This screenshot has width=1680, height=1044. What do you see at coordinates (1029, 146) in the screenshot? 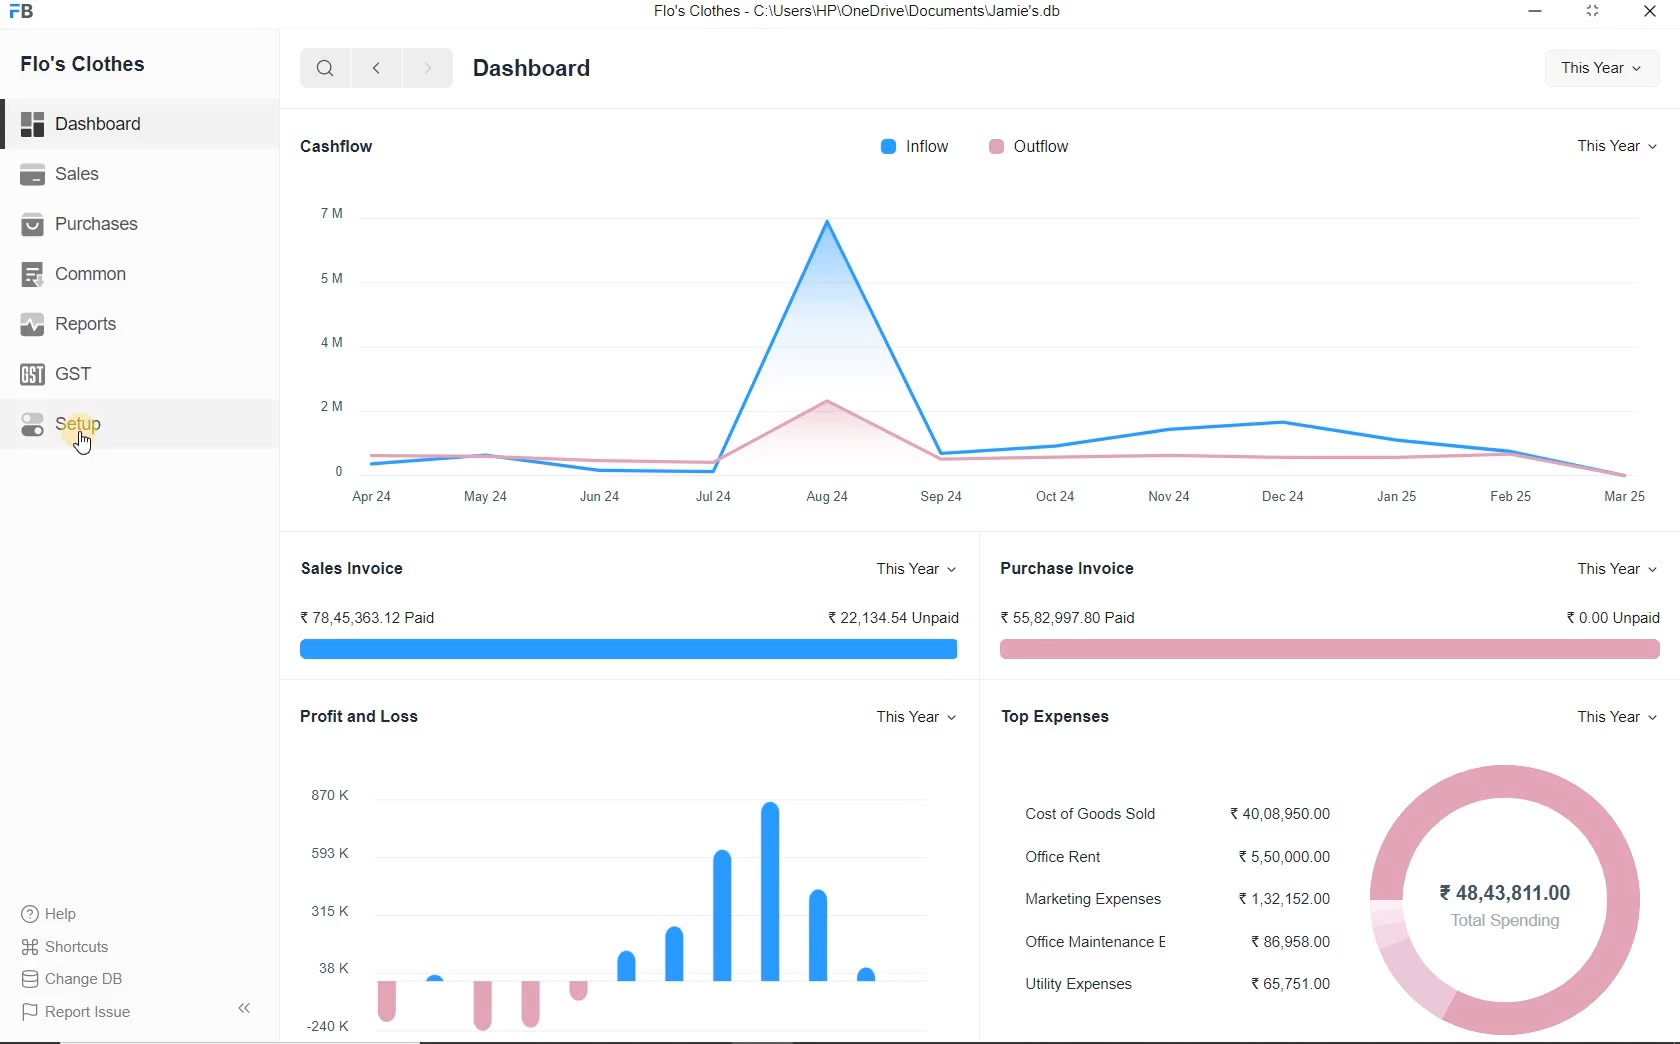
I see `@® Outflow` at bounding box center [1029, 146].